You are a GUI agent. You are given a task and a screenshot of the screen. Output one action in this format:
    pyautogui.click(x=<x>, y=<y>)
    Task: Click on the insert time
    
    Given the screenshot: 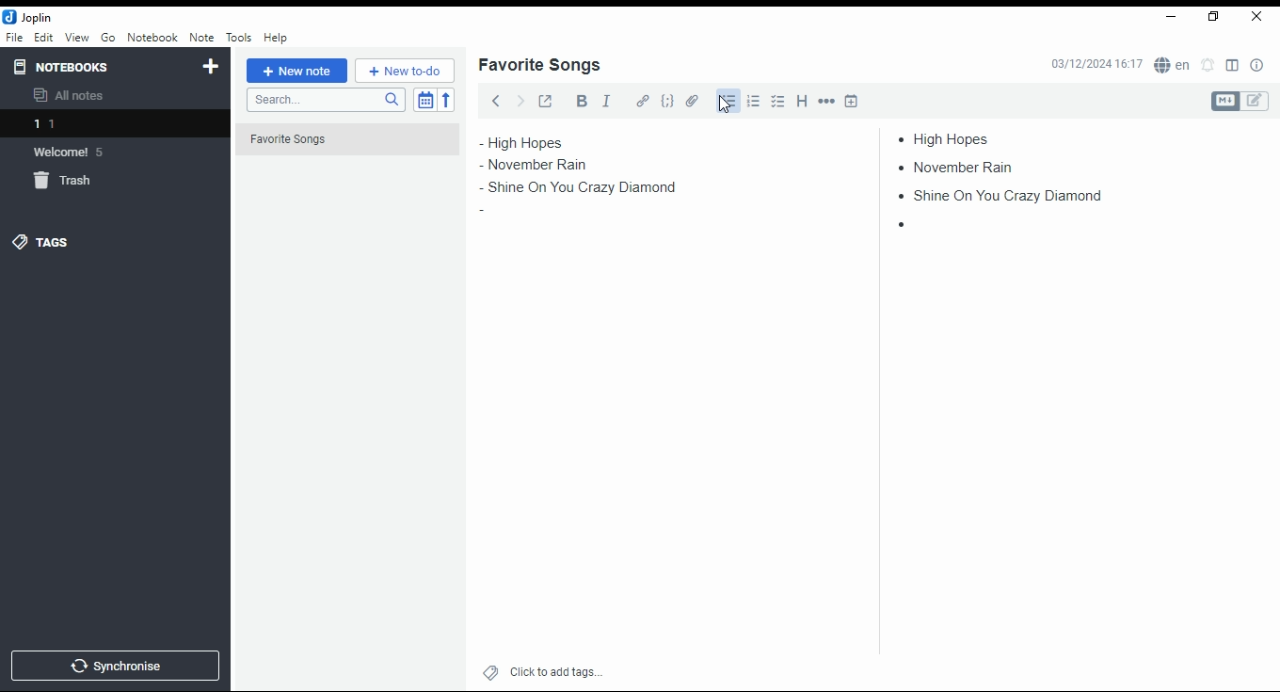 What is the action you would take?
    pyautogui.click(x=852, y=100)
    